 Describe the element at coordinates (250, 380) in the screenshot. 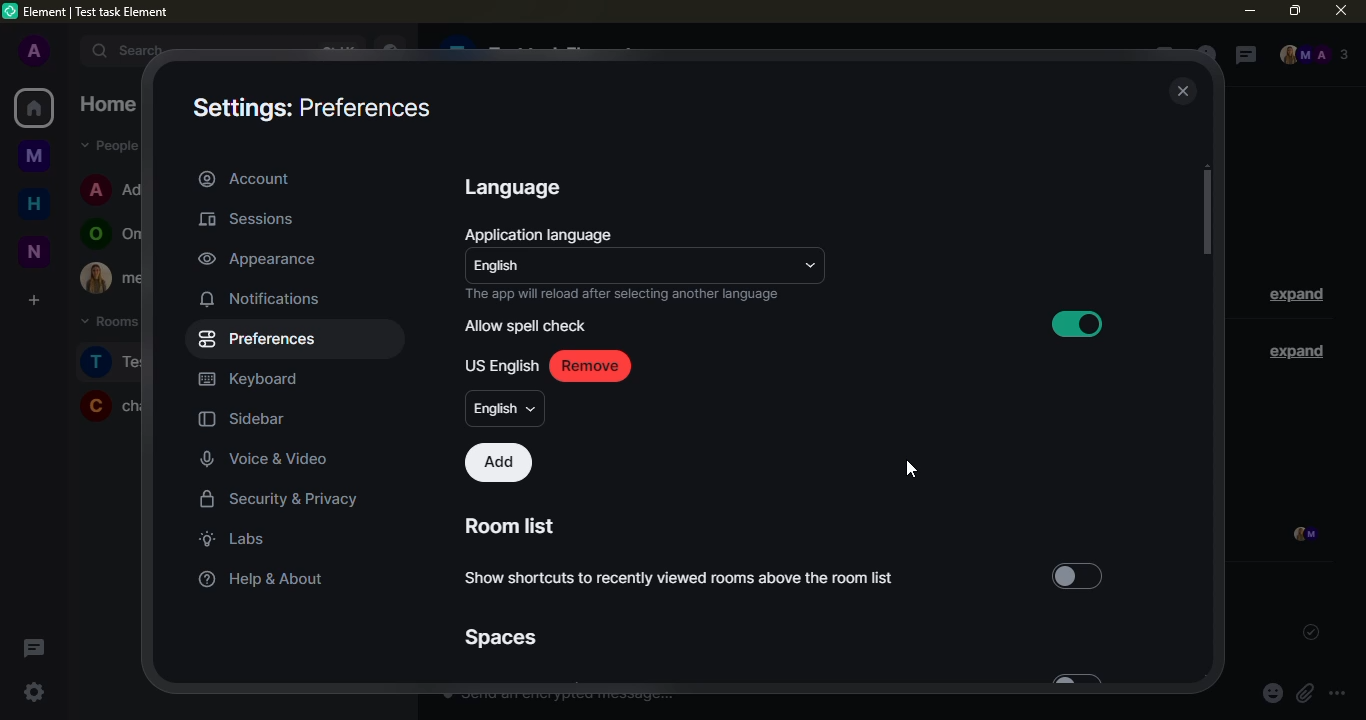

I see `keyboard` at that location.